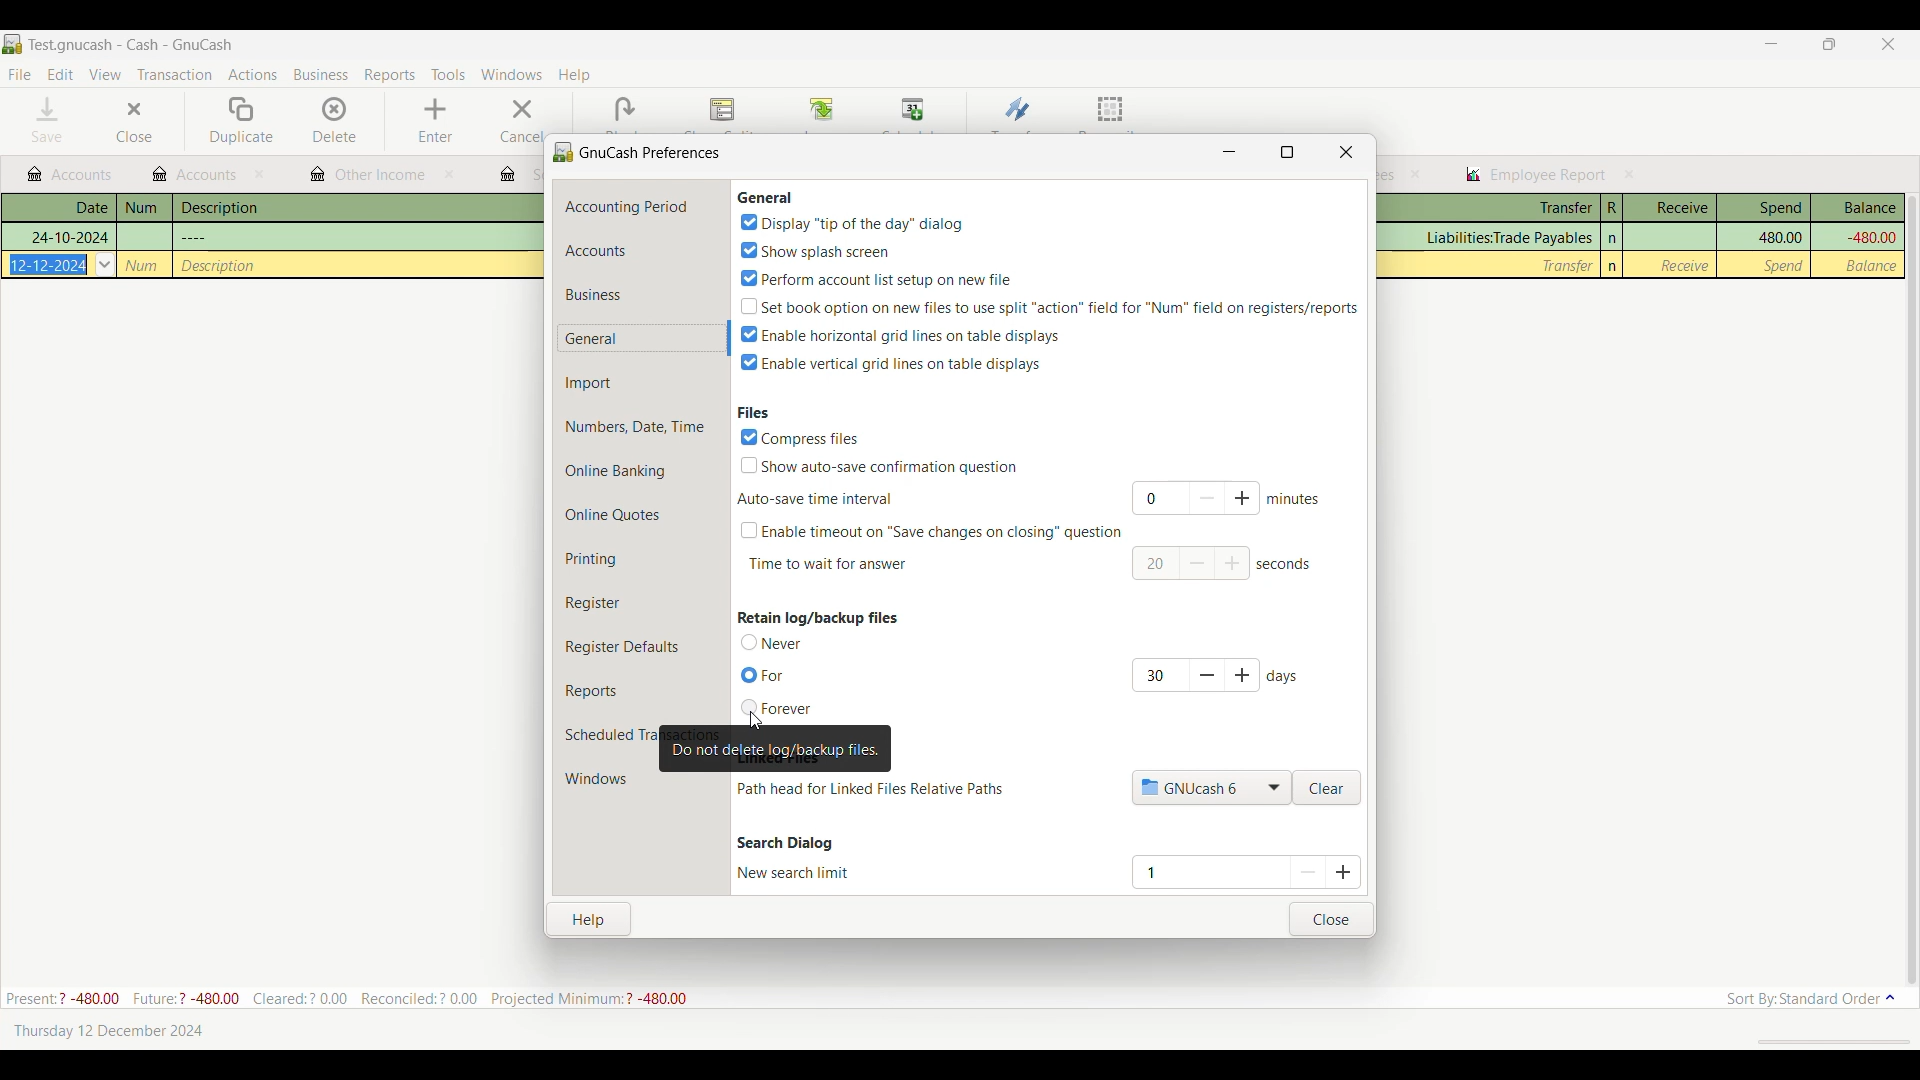 Image resolution: width=1920 pixels, height=1080 pixels. I want to click on Blank, so click(624, 110).